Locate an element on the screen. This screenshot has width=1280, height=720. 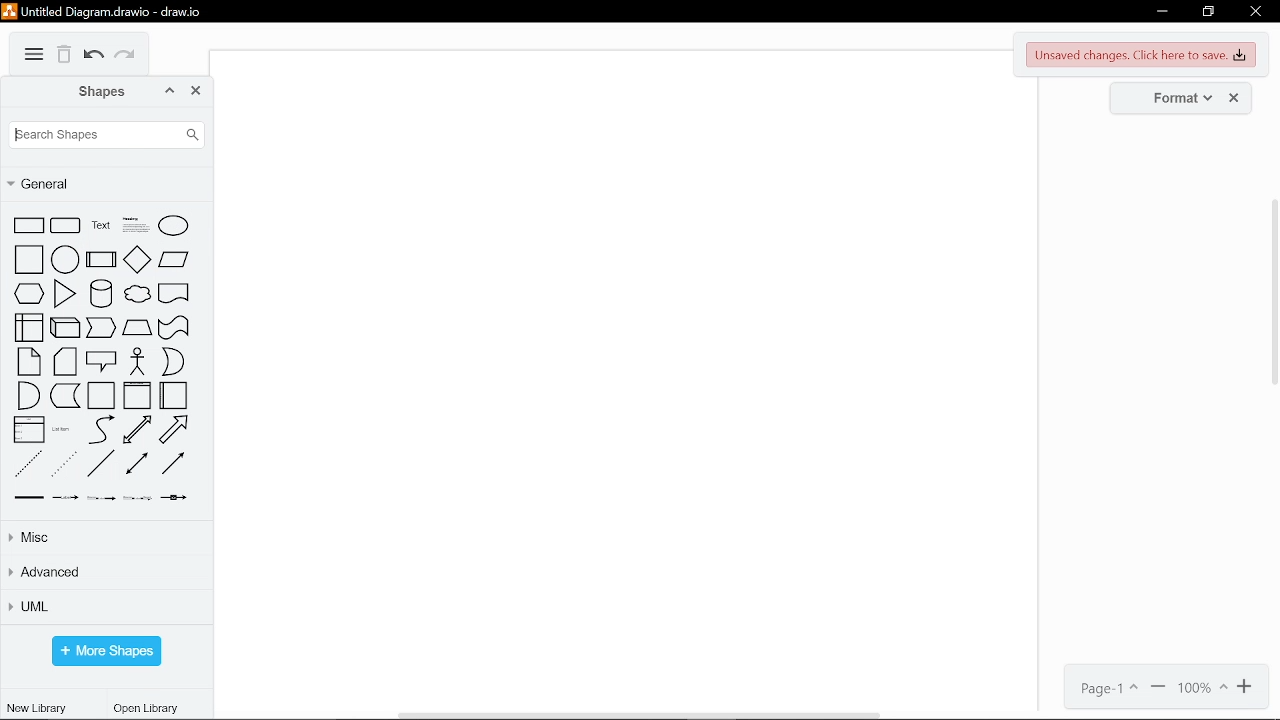
format is located at coordinates (1175, 97).